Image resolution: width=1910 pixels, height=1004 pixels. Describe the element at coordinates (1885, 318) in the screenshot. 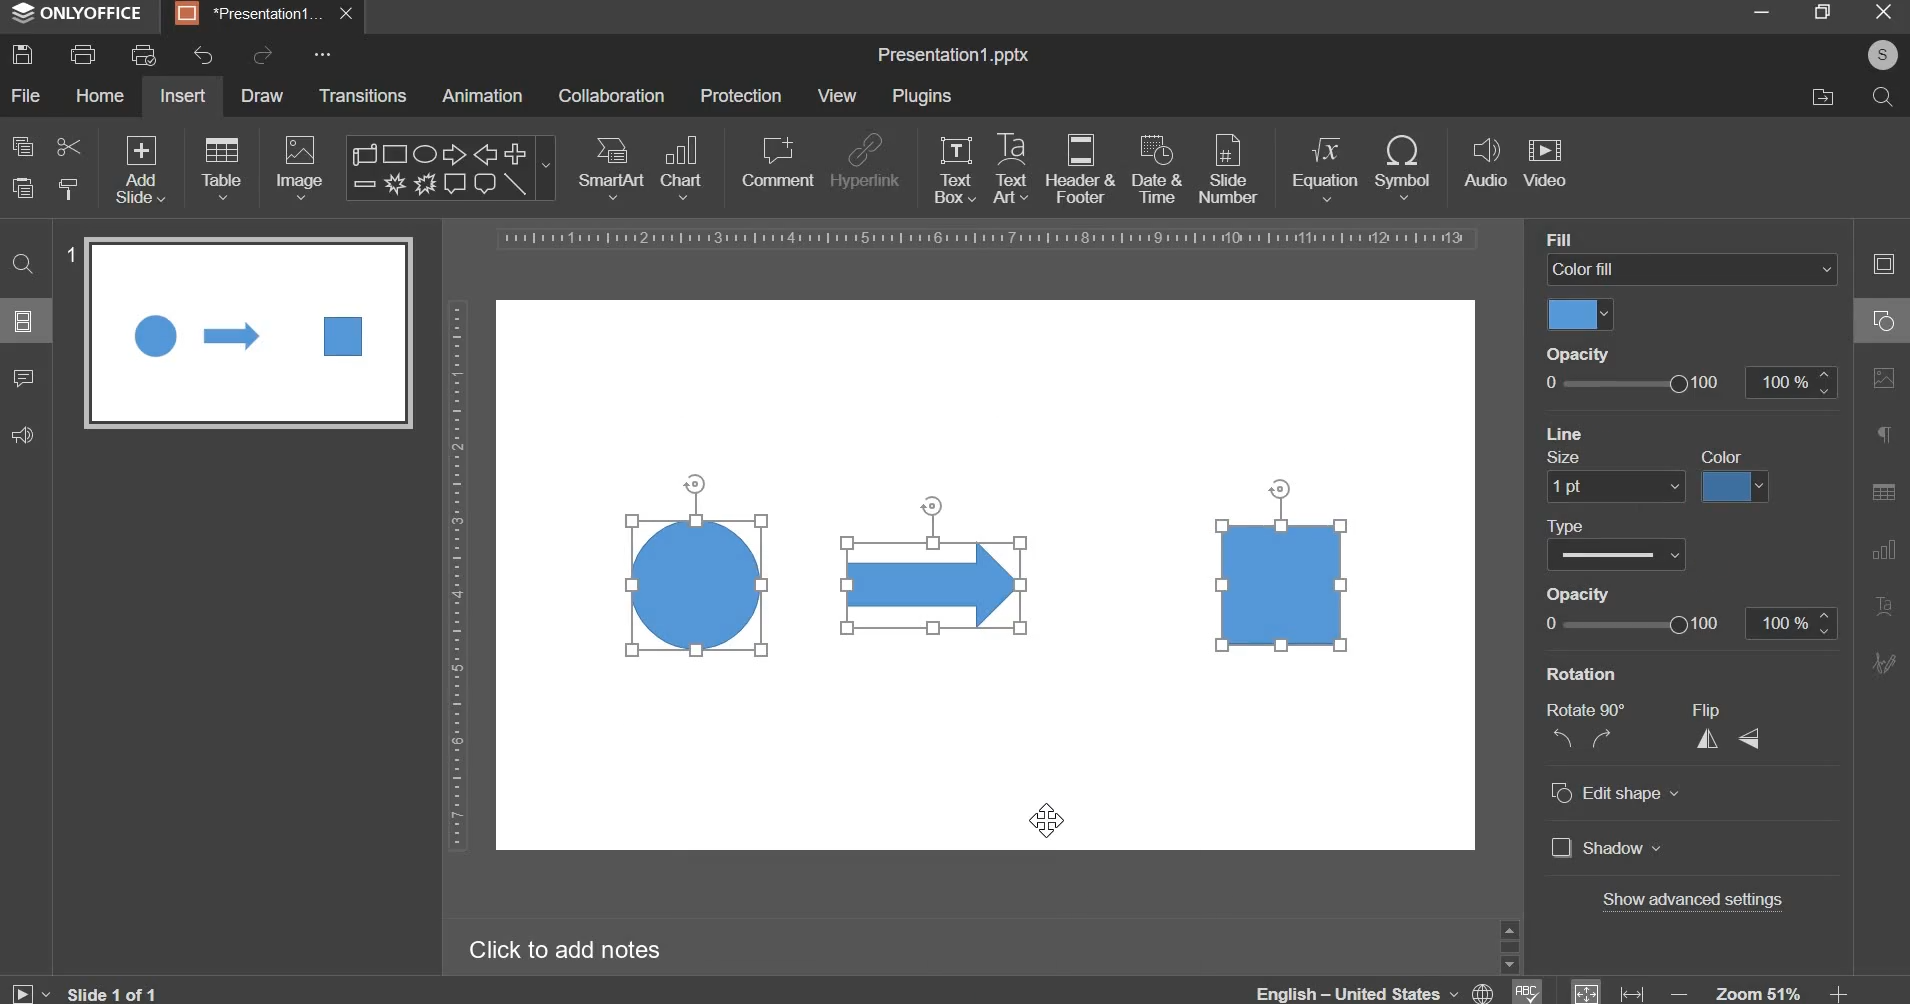

I see `shape setting` at that location.